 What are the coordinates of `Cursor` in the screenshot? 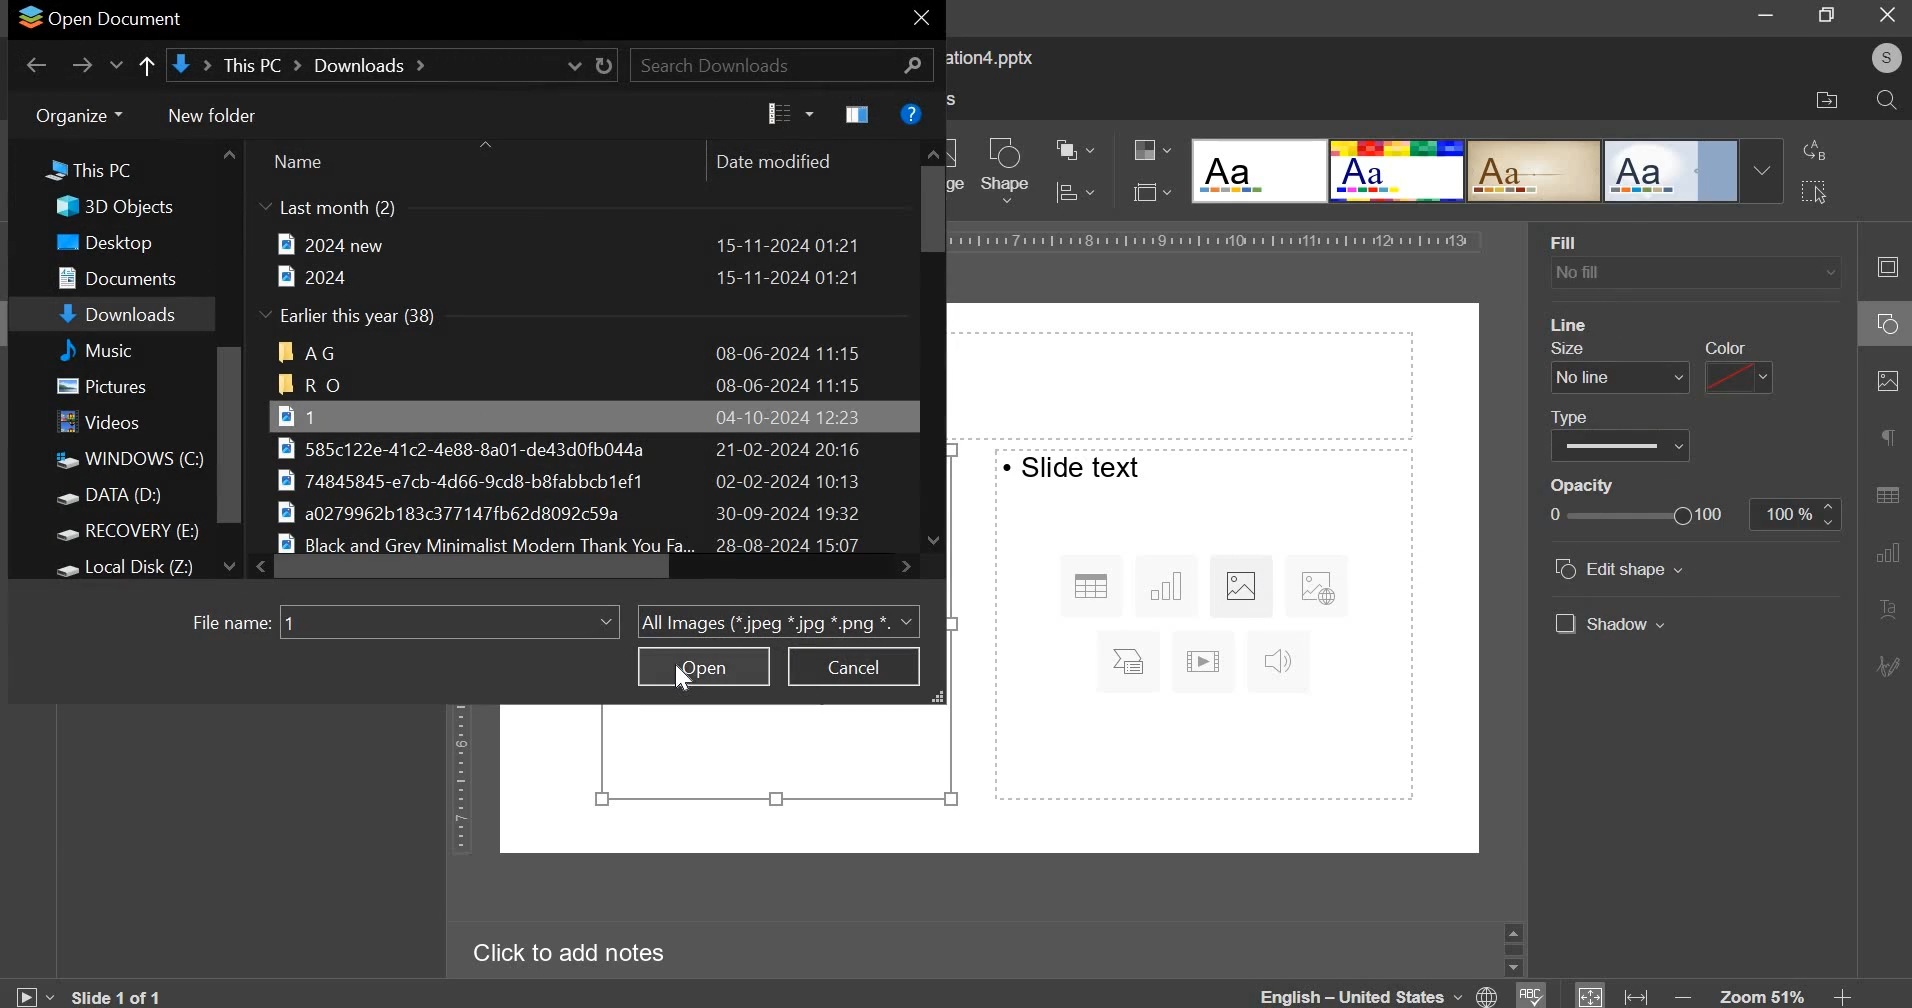 It's located at (686, 680).